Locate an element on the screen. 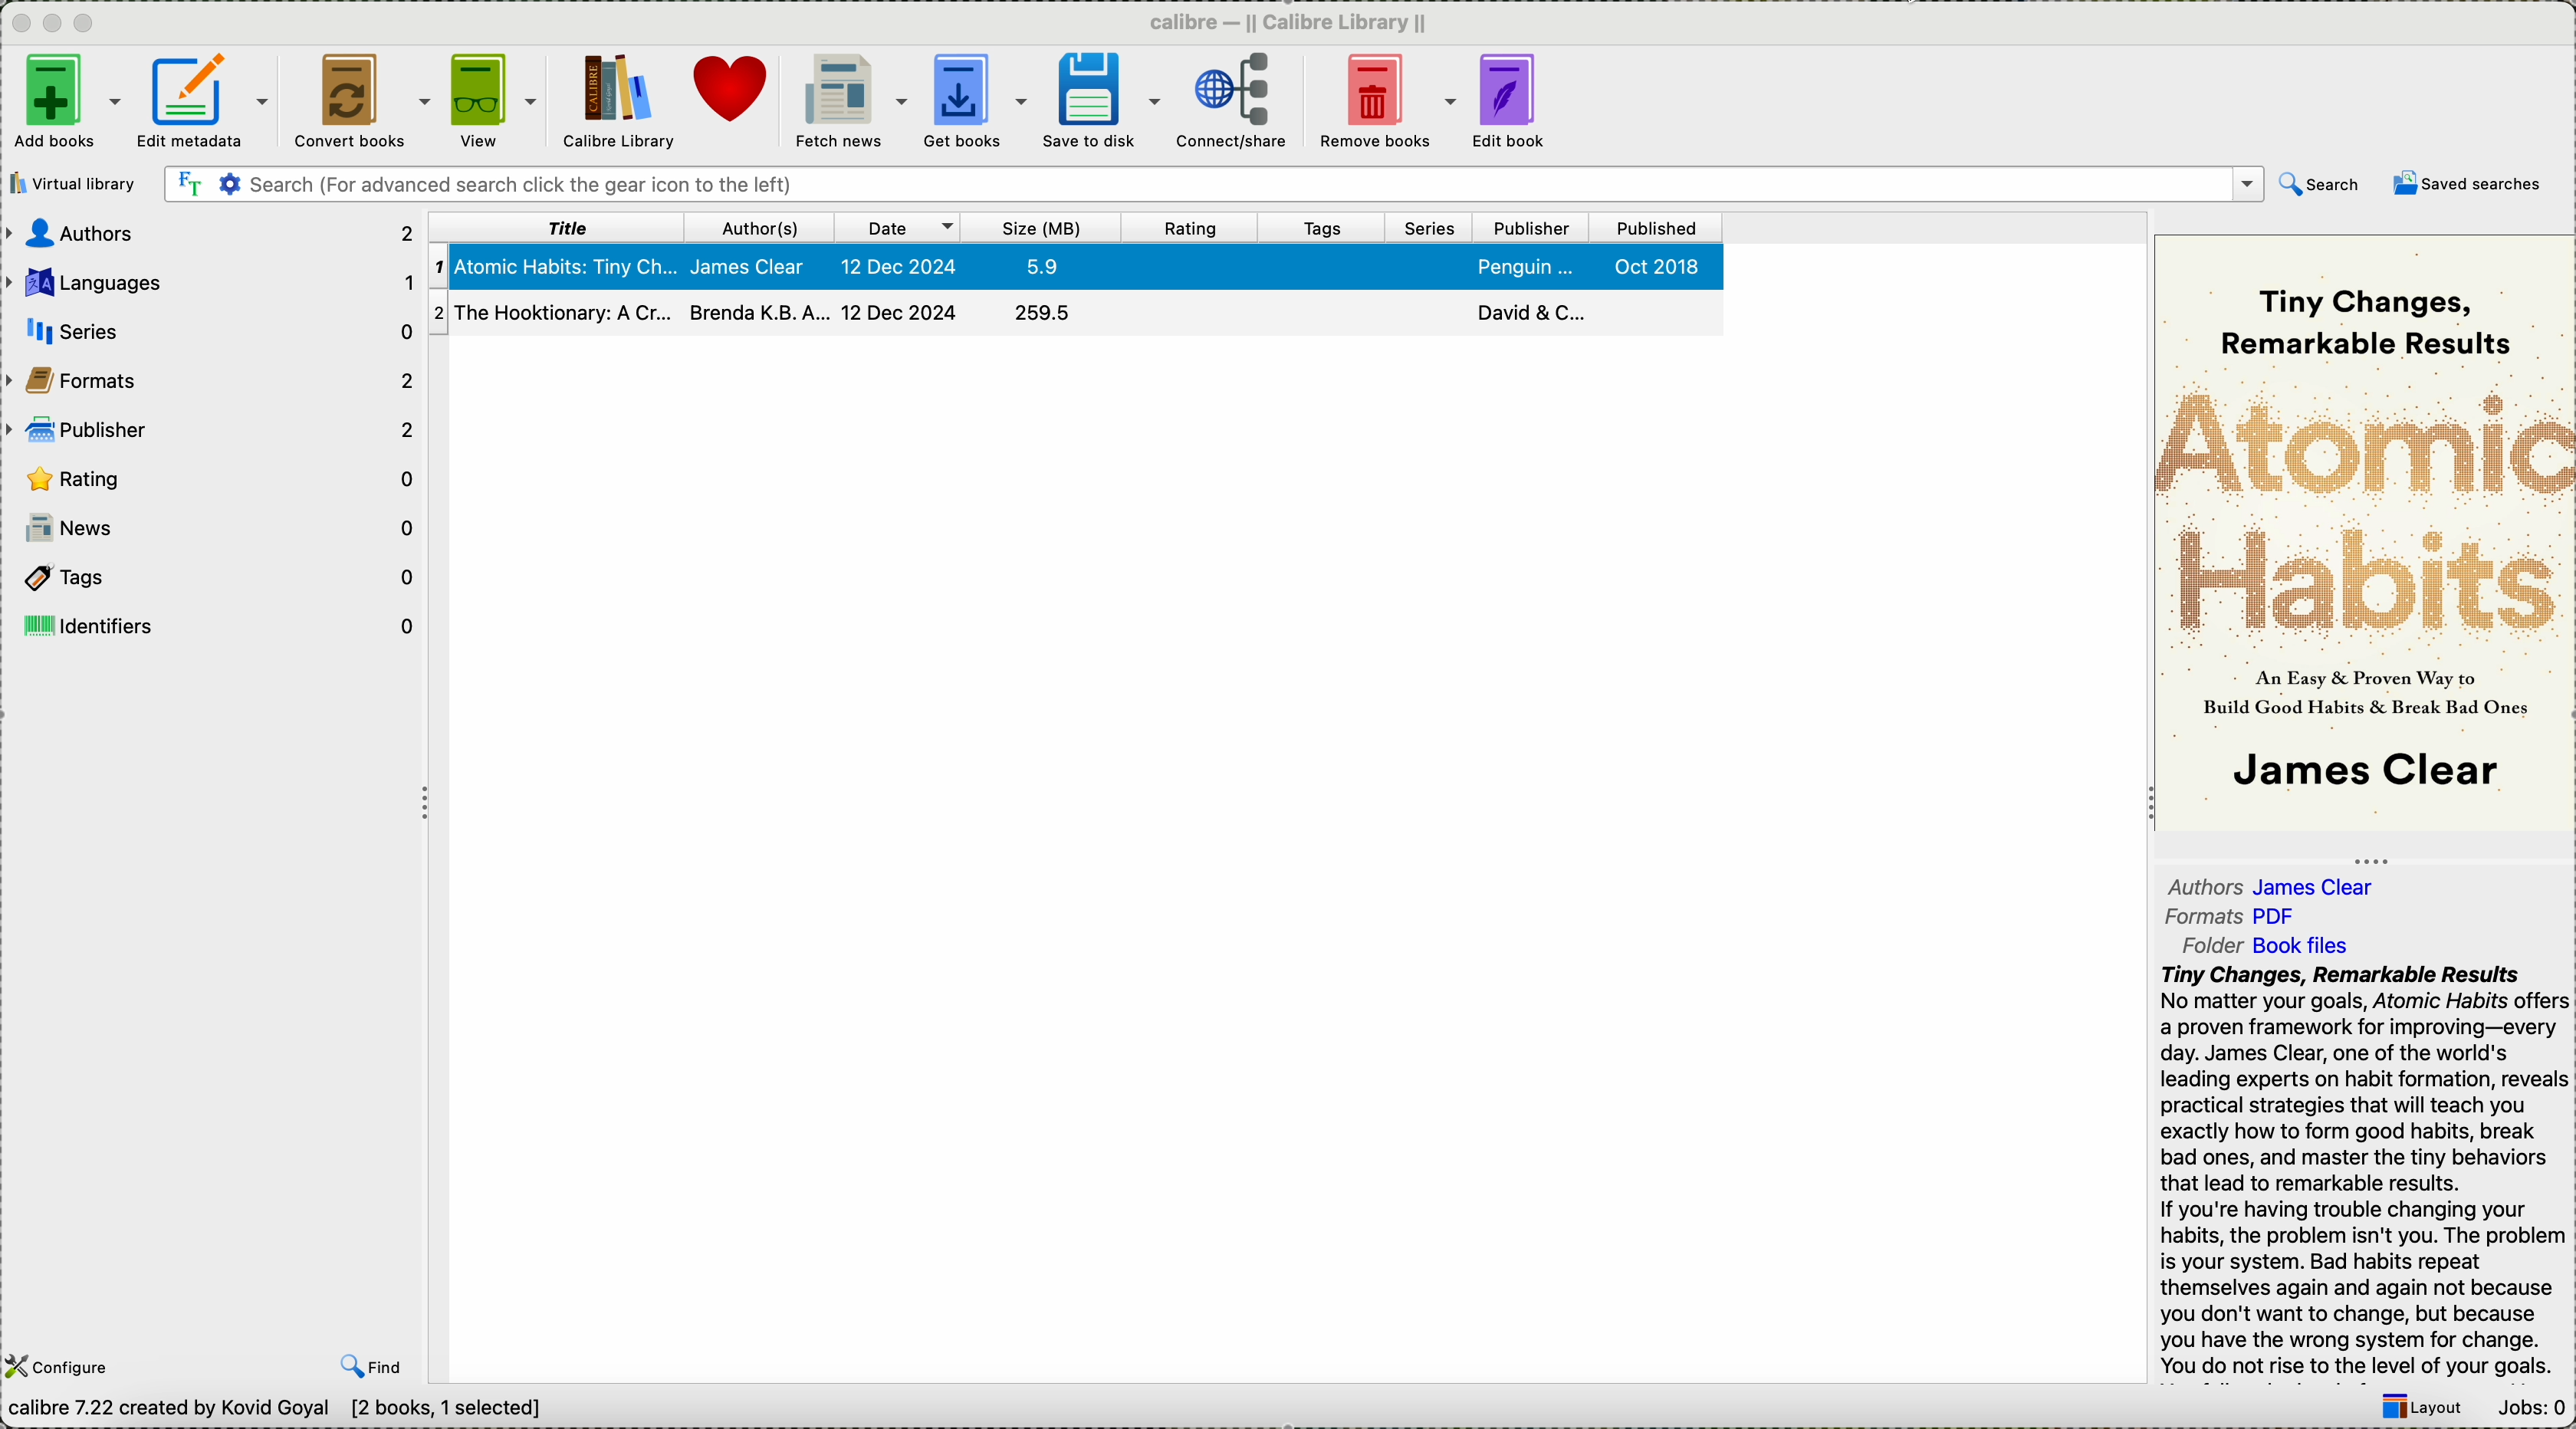 This screenshot has width=2576, height=1429. formats is located at coordinates (214, 380).